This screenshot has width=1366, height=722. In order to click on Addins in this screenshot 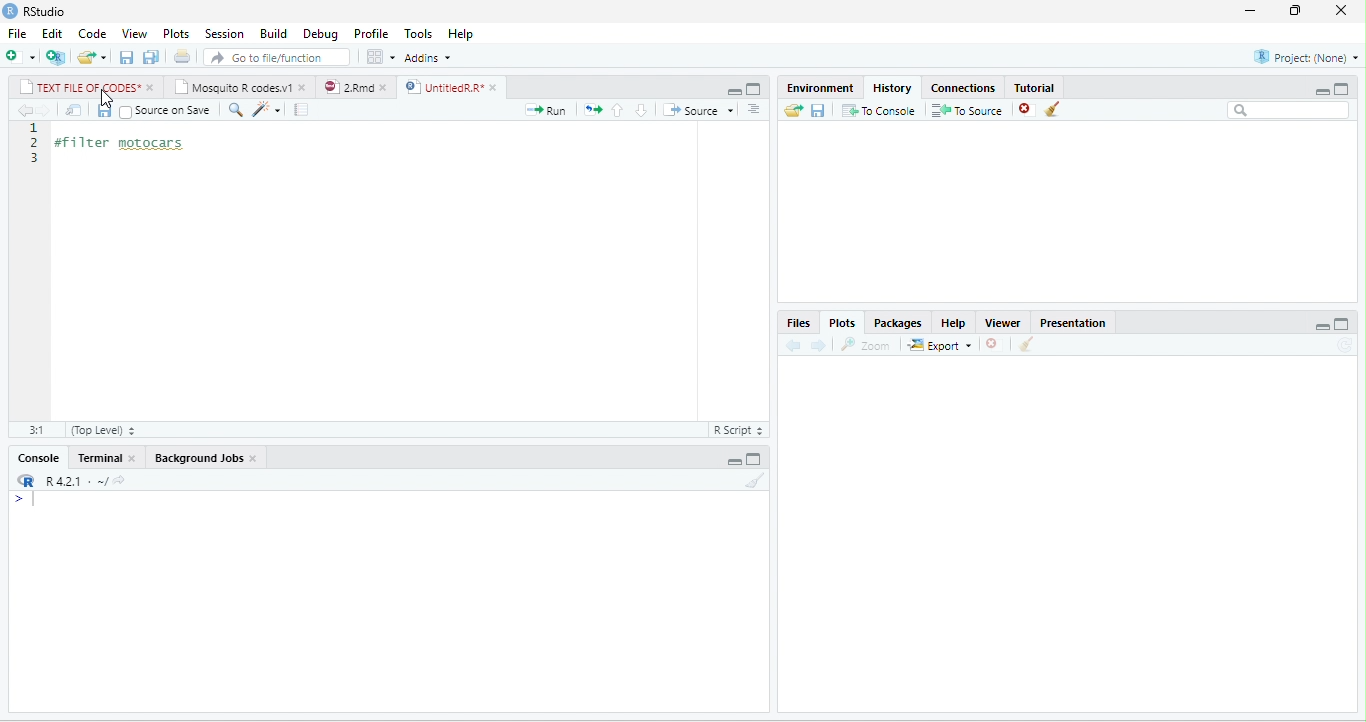, I will do `click(427, 57)`.